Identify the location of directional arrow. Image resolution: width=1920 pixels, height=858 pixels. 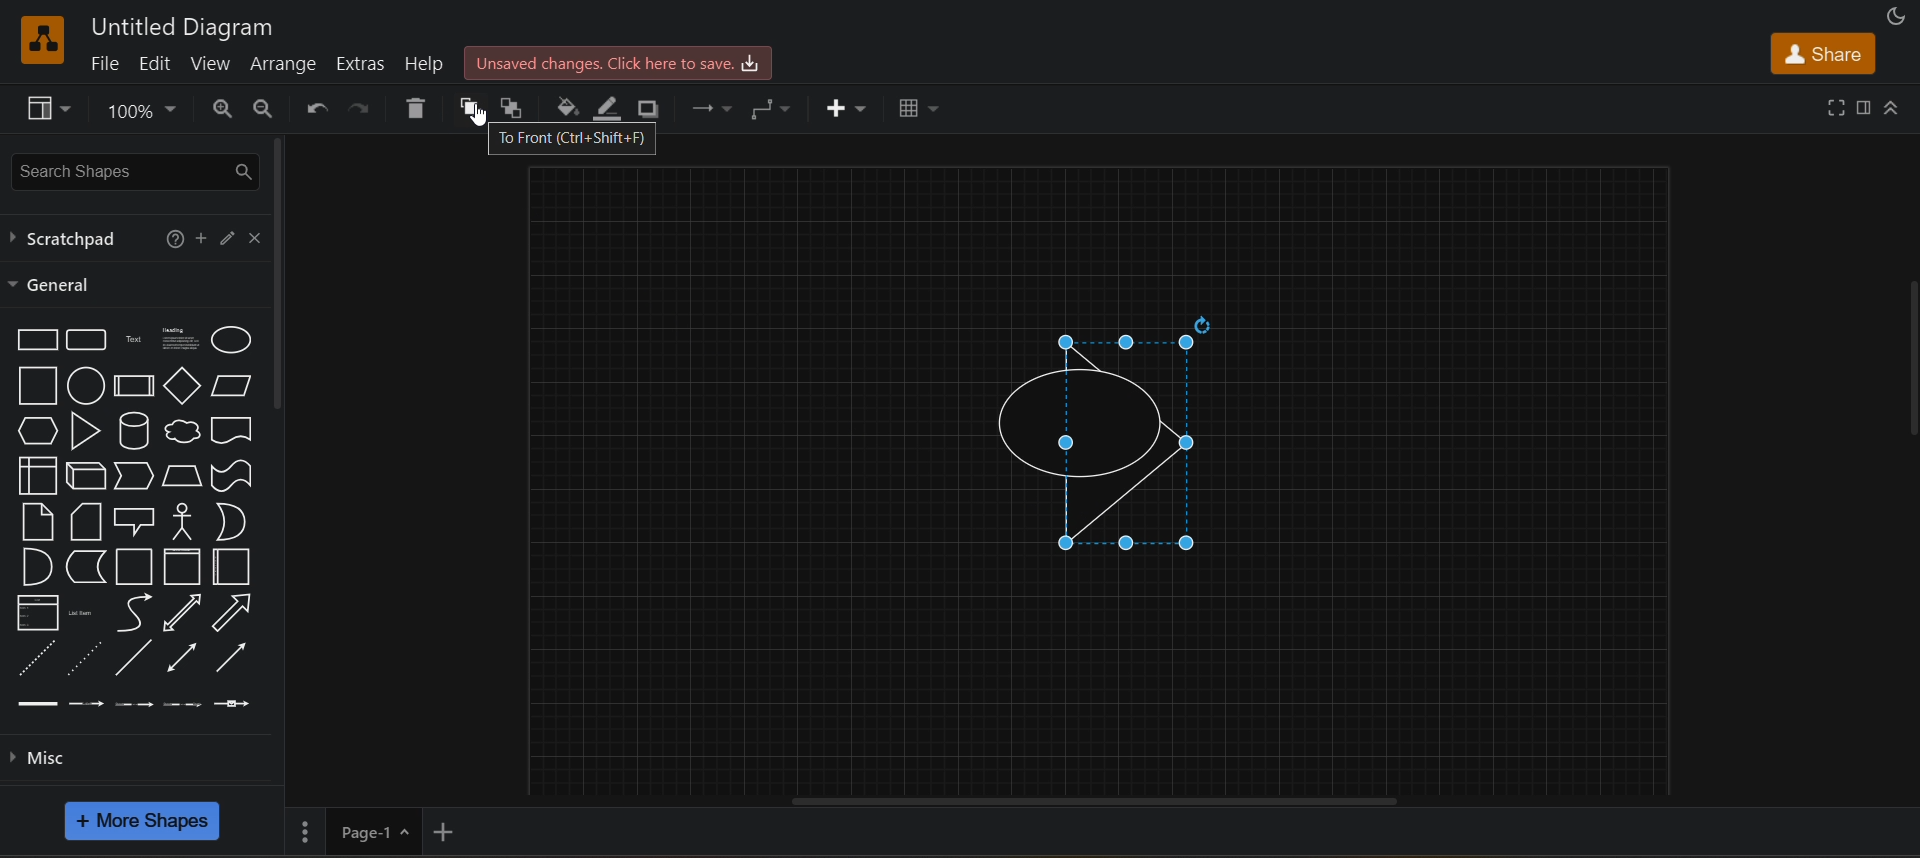
(231, 431).